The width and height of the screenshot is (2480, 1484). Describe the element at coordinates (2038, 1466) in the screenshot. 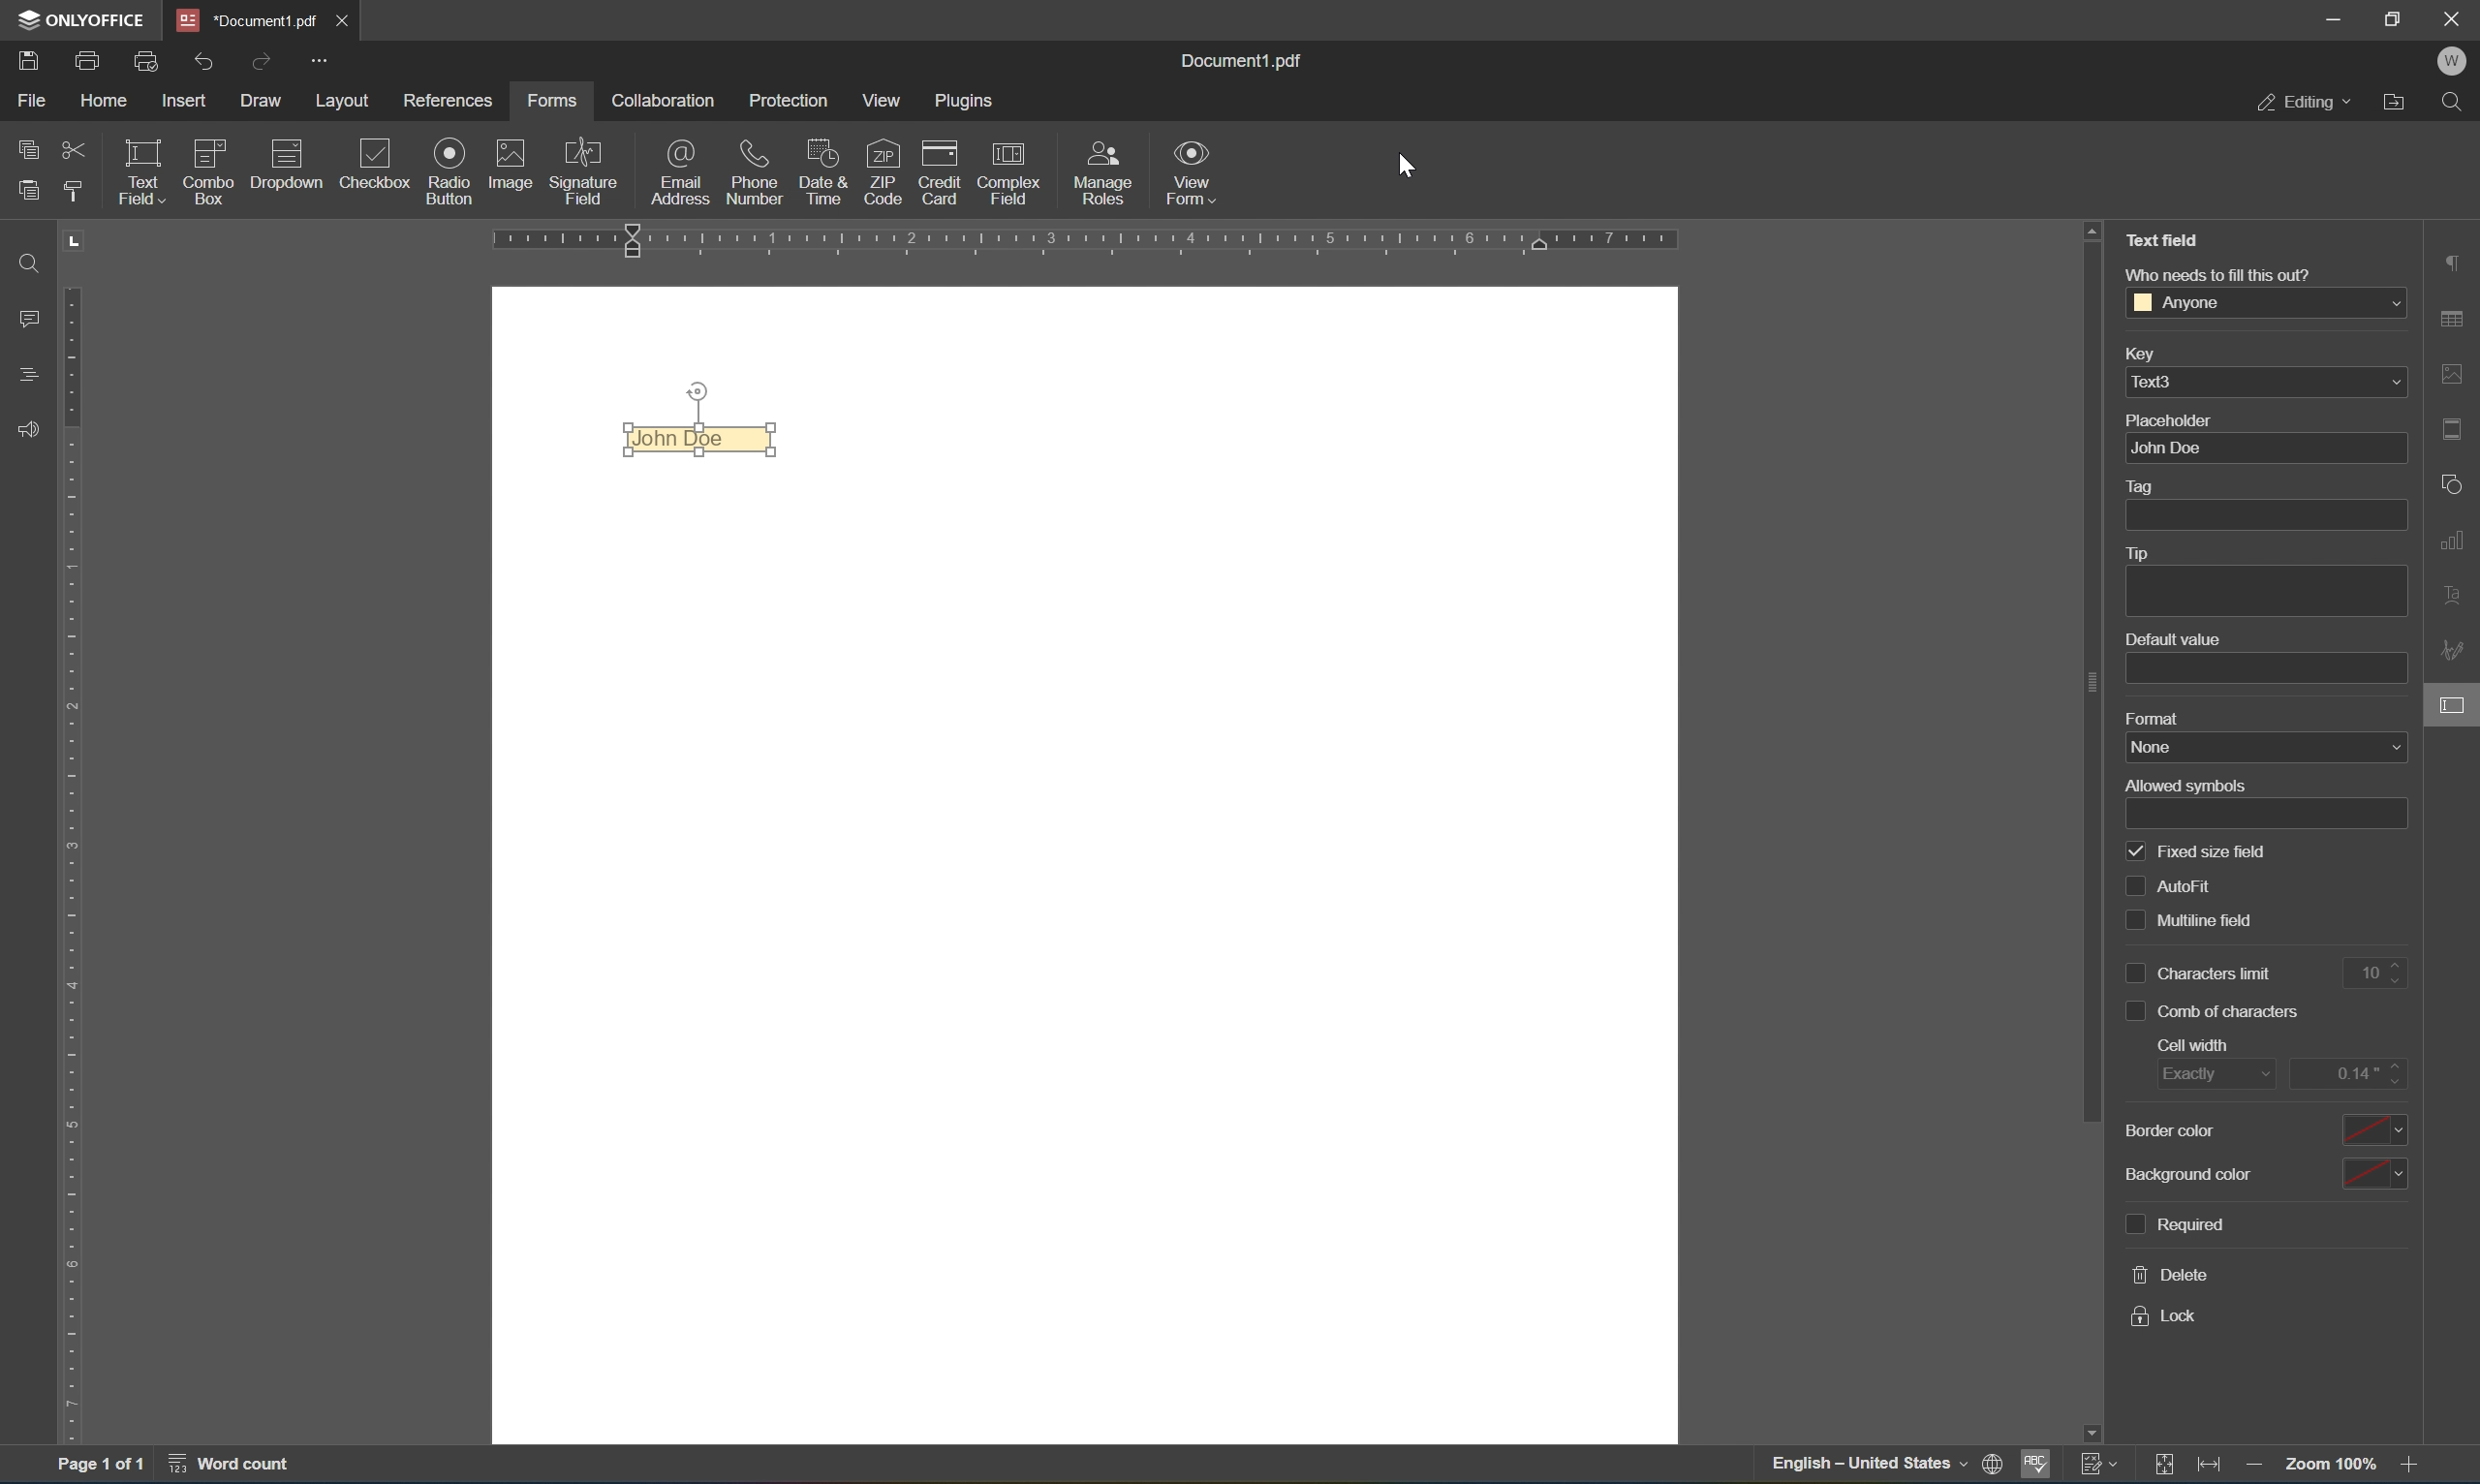

I see `spell checking` at that location.